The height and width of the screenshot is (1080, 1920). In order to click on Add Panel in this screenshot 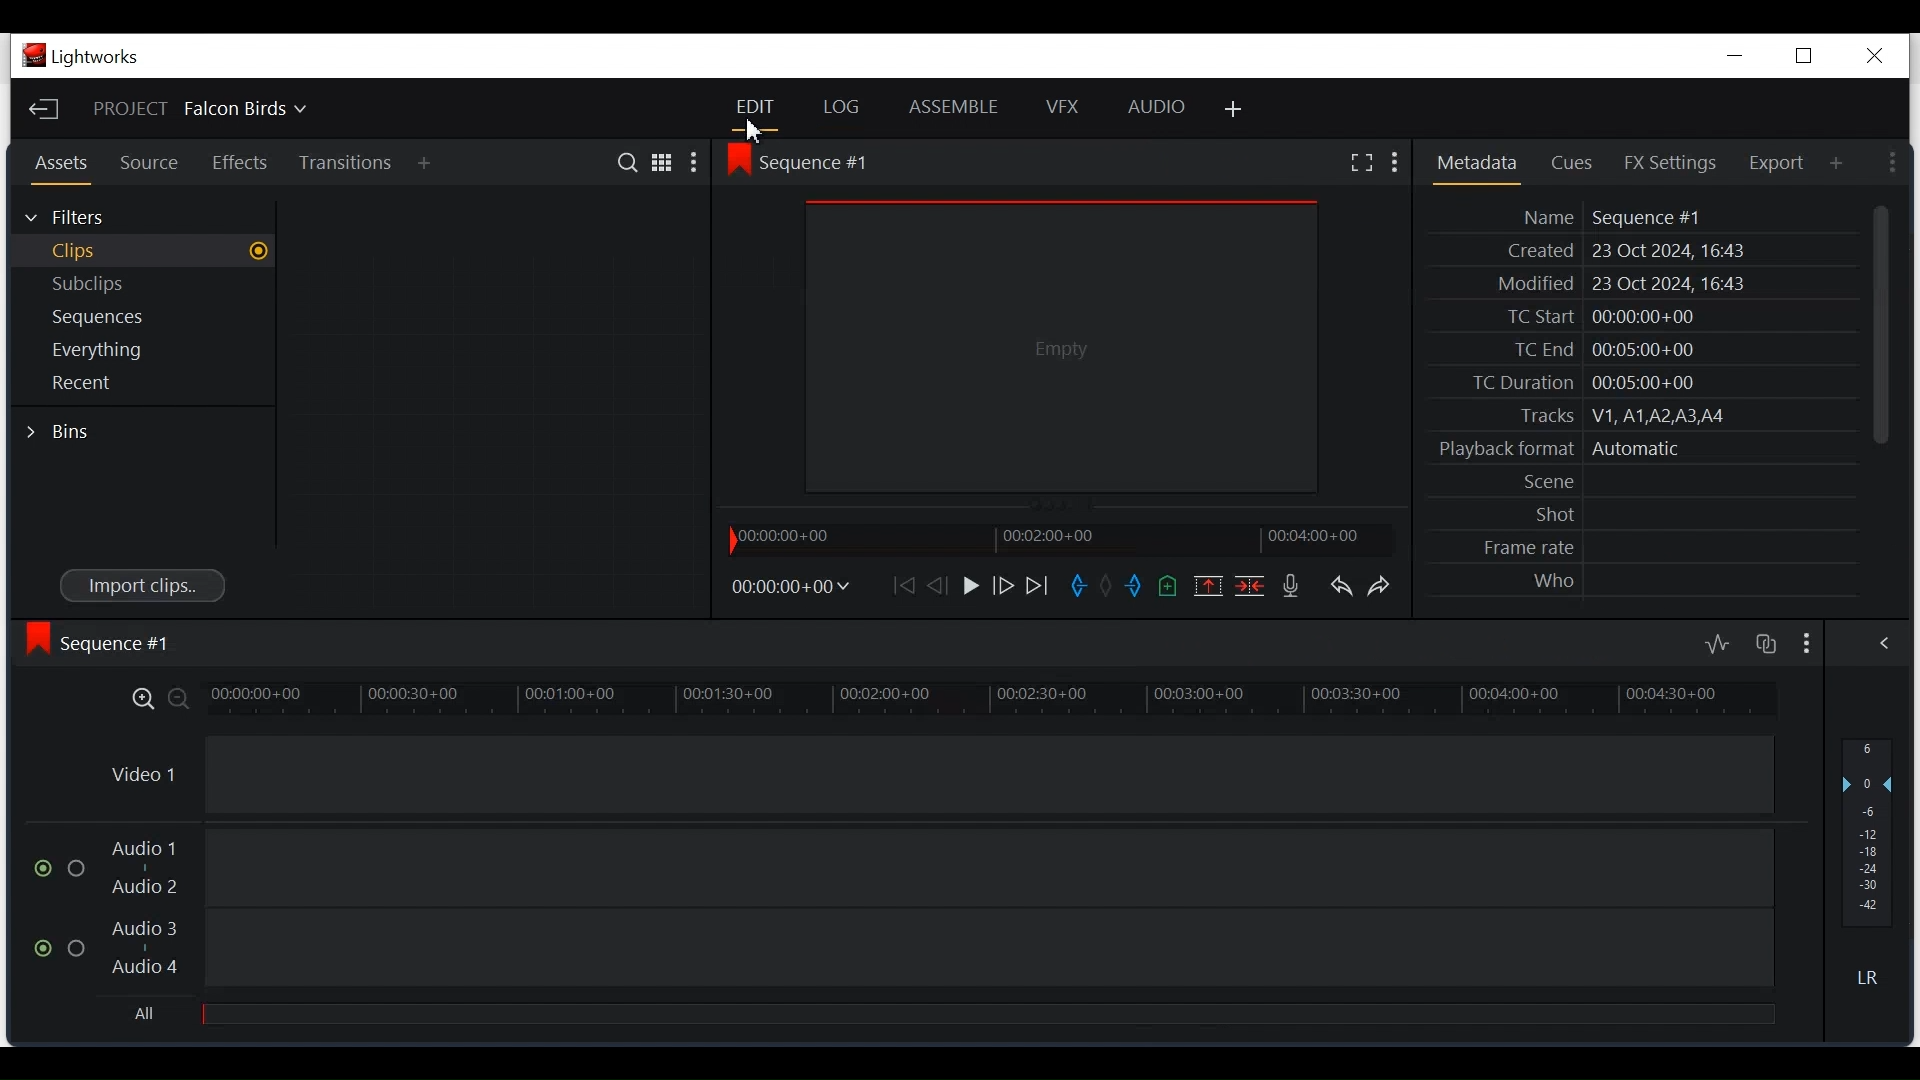, I will do `click(425, 162)`.